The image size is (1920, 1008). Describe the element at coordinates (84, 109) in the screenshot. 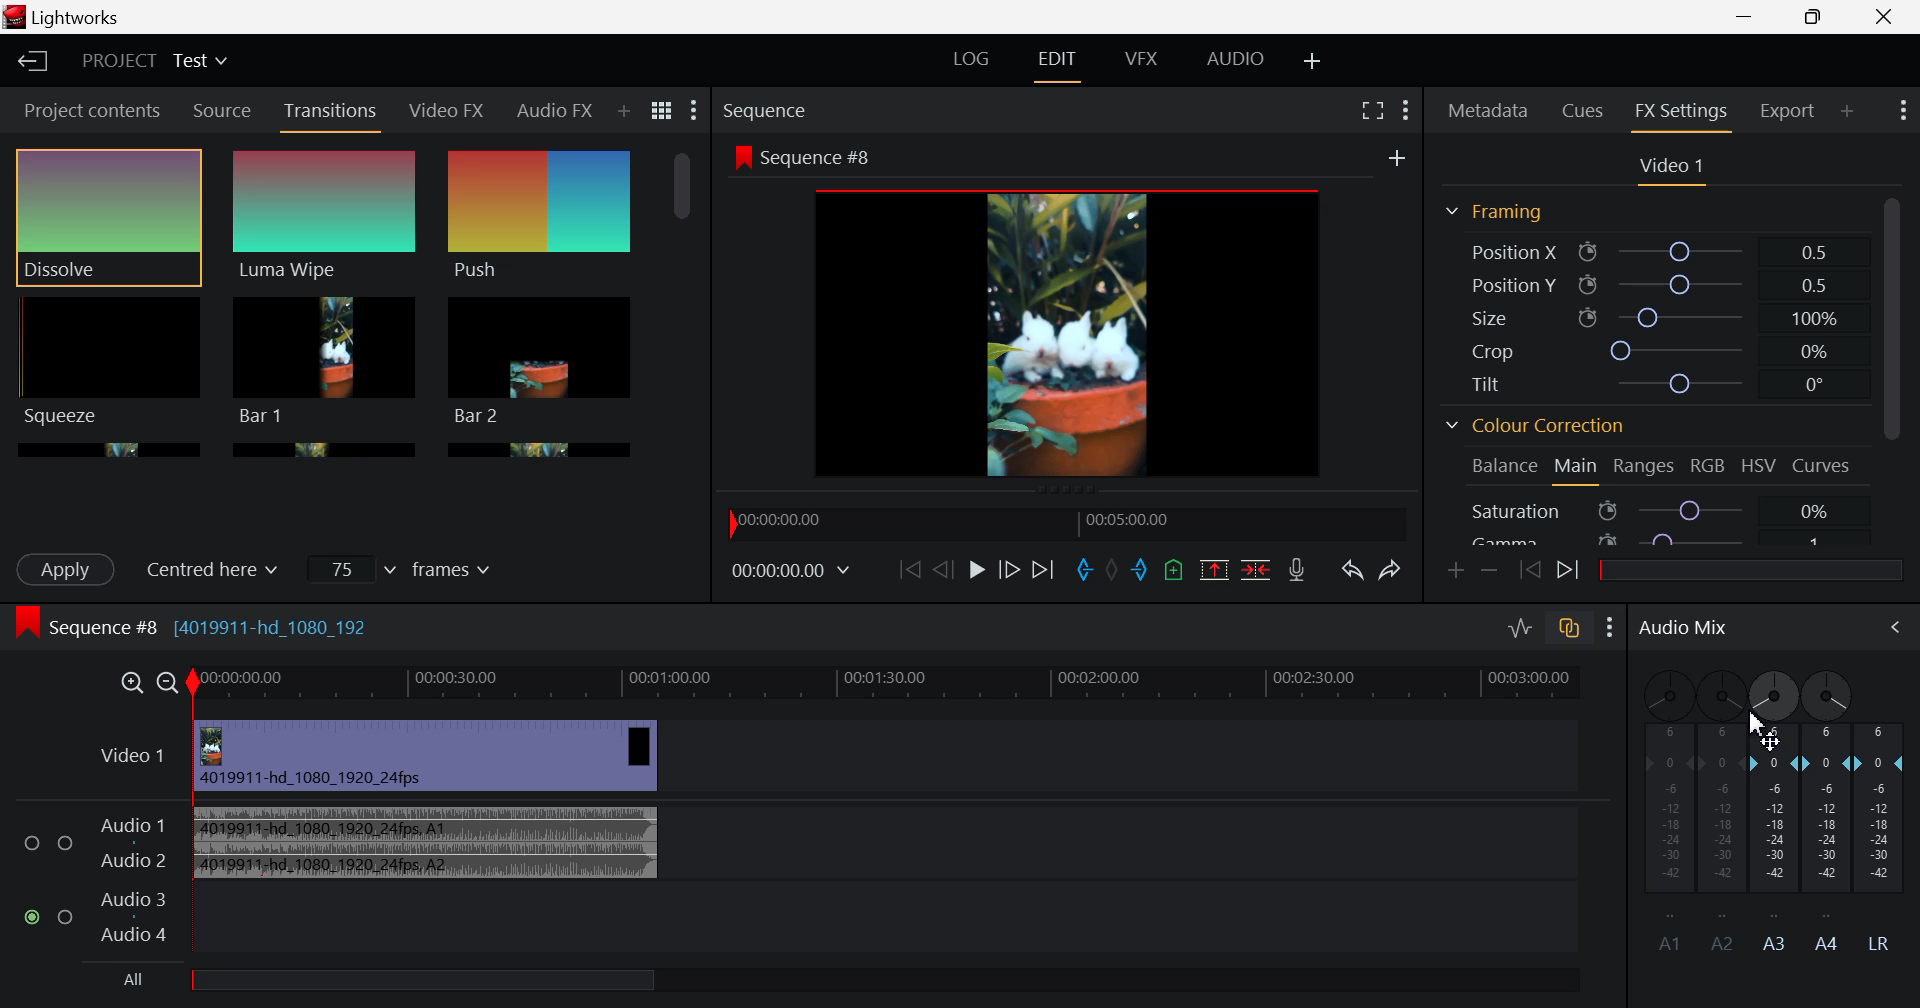

I see `Project contents` at that location.